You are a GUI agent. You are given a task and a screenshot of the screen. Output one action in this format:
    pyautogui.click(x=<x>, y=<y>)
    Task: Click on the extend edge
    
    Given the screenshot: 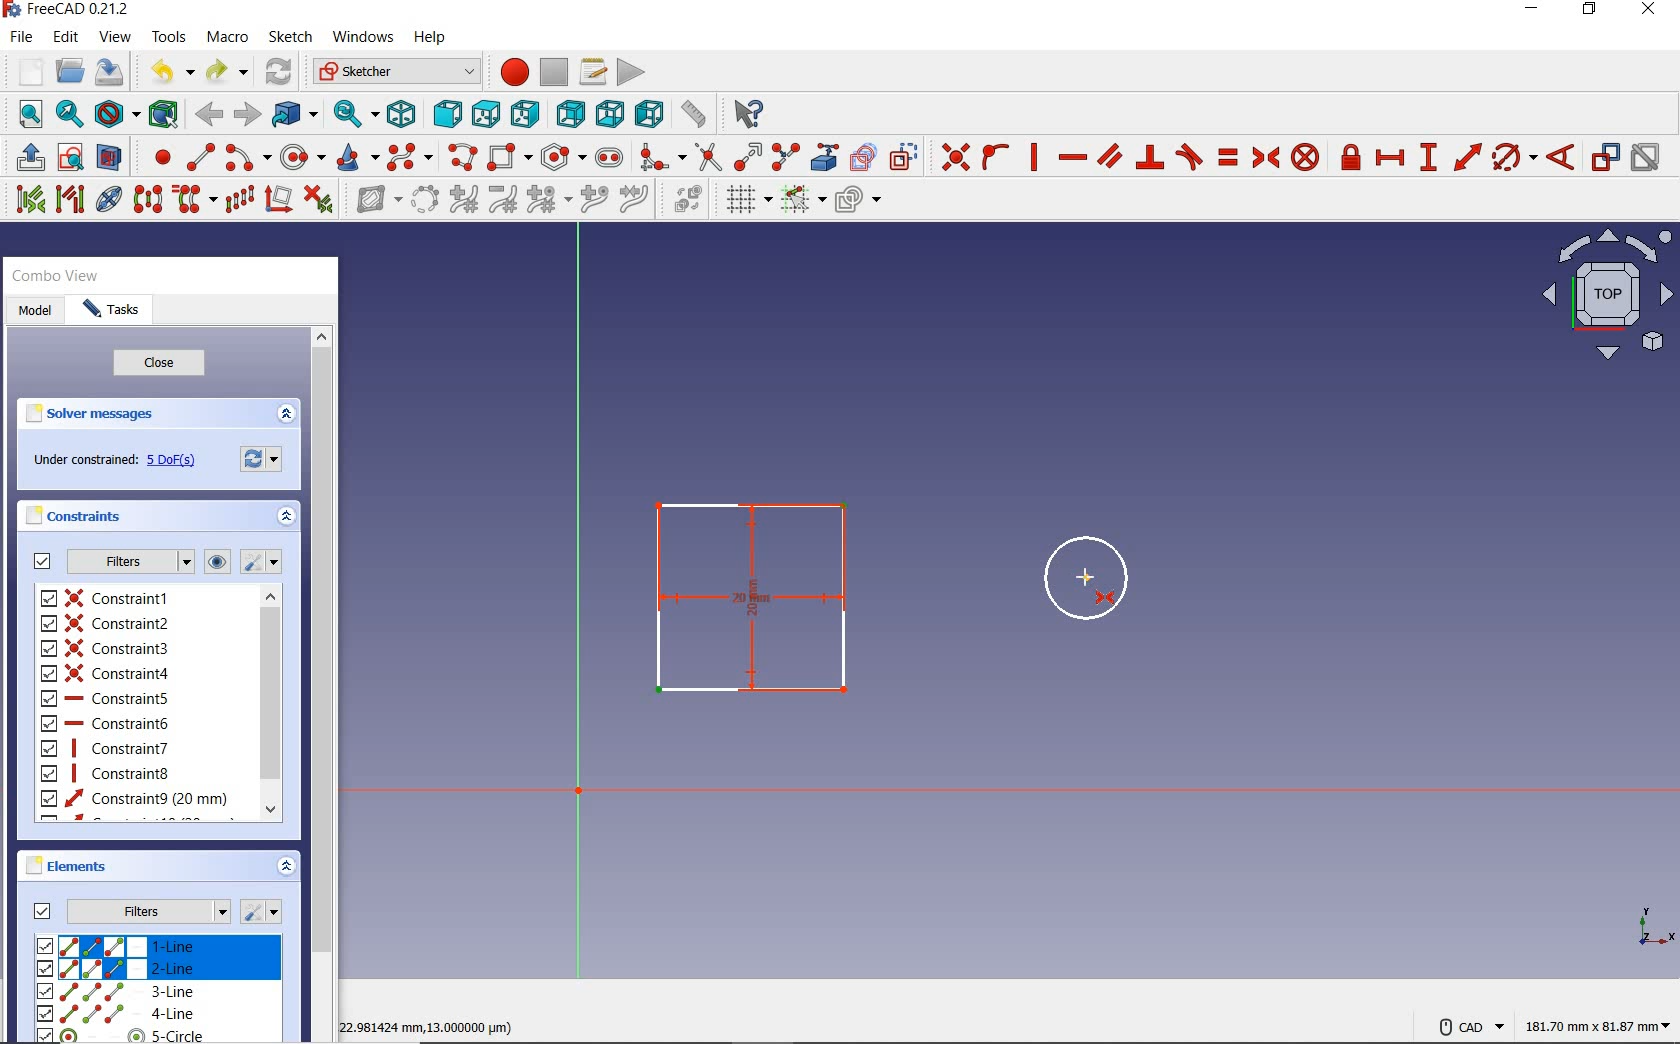 What is the action you would take?
    pyautogui.click(x=747, y=155)
    